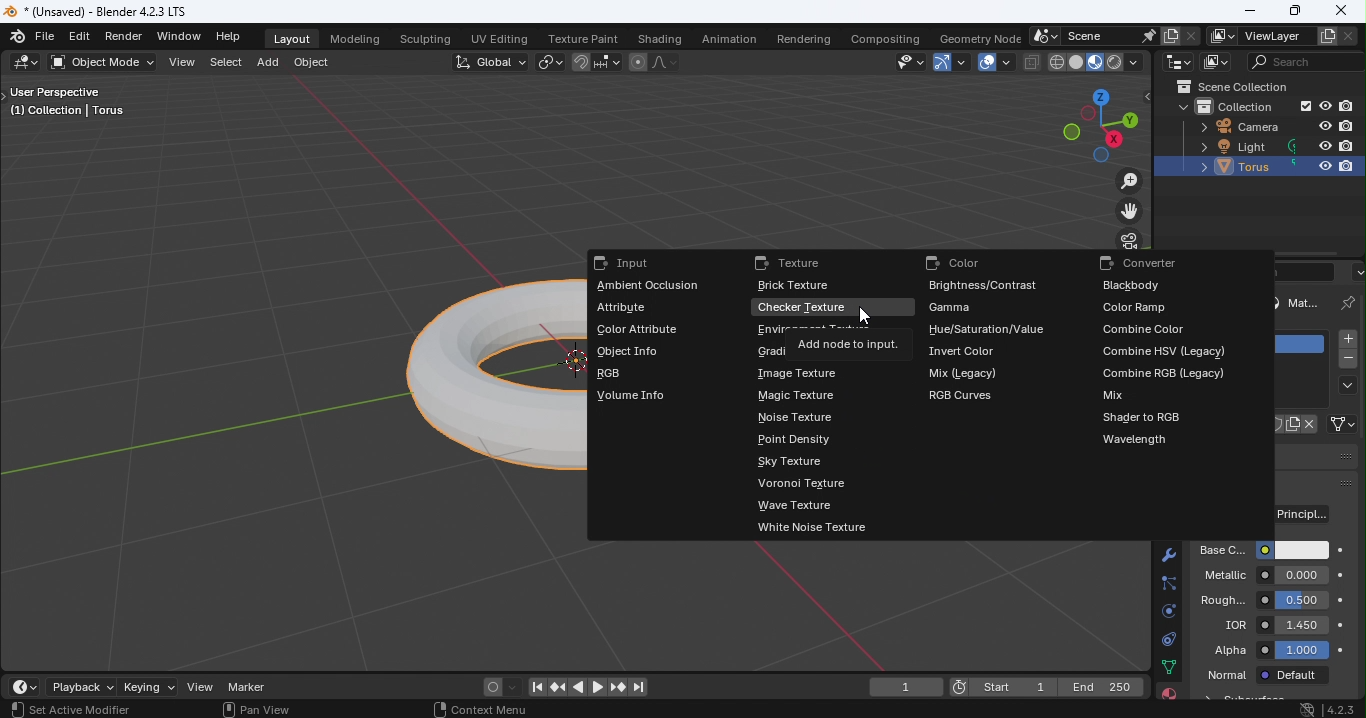 The width and height of the screenshot is (1366, 718). What do you see at coordinates (852, 344) in the screenshot?
I see `Add note to input` at bounding box center [852, 344].